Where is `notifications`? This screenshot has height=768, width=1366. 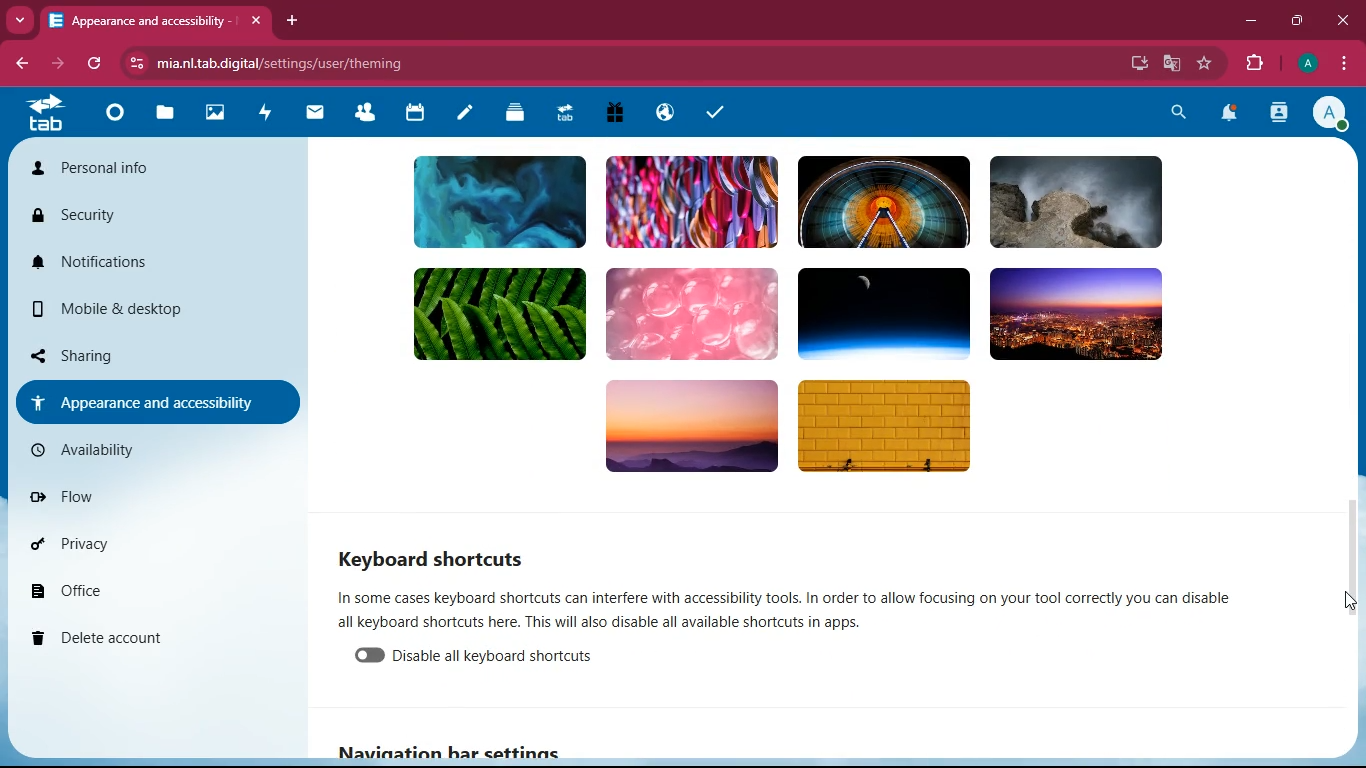
notifications is located at coordinates (1228, 114).